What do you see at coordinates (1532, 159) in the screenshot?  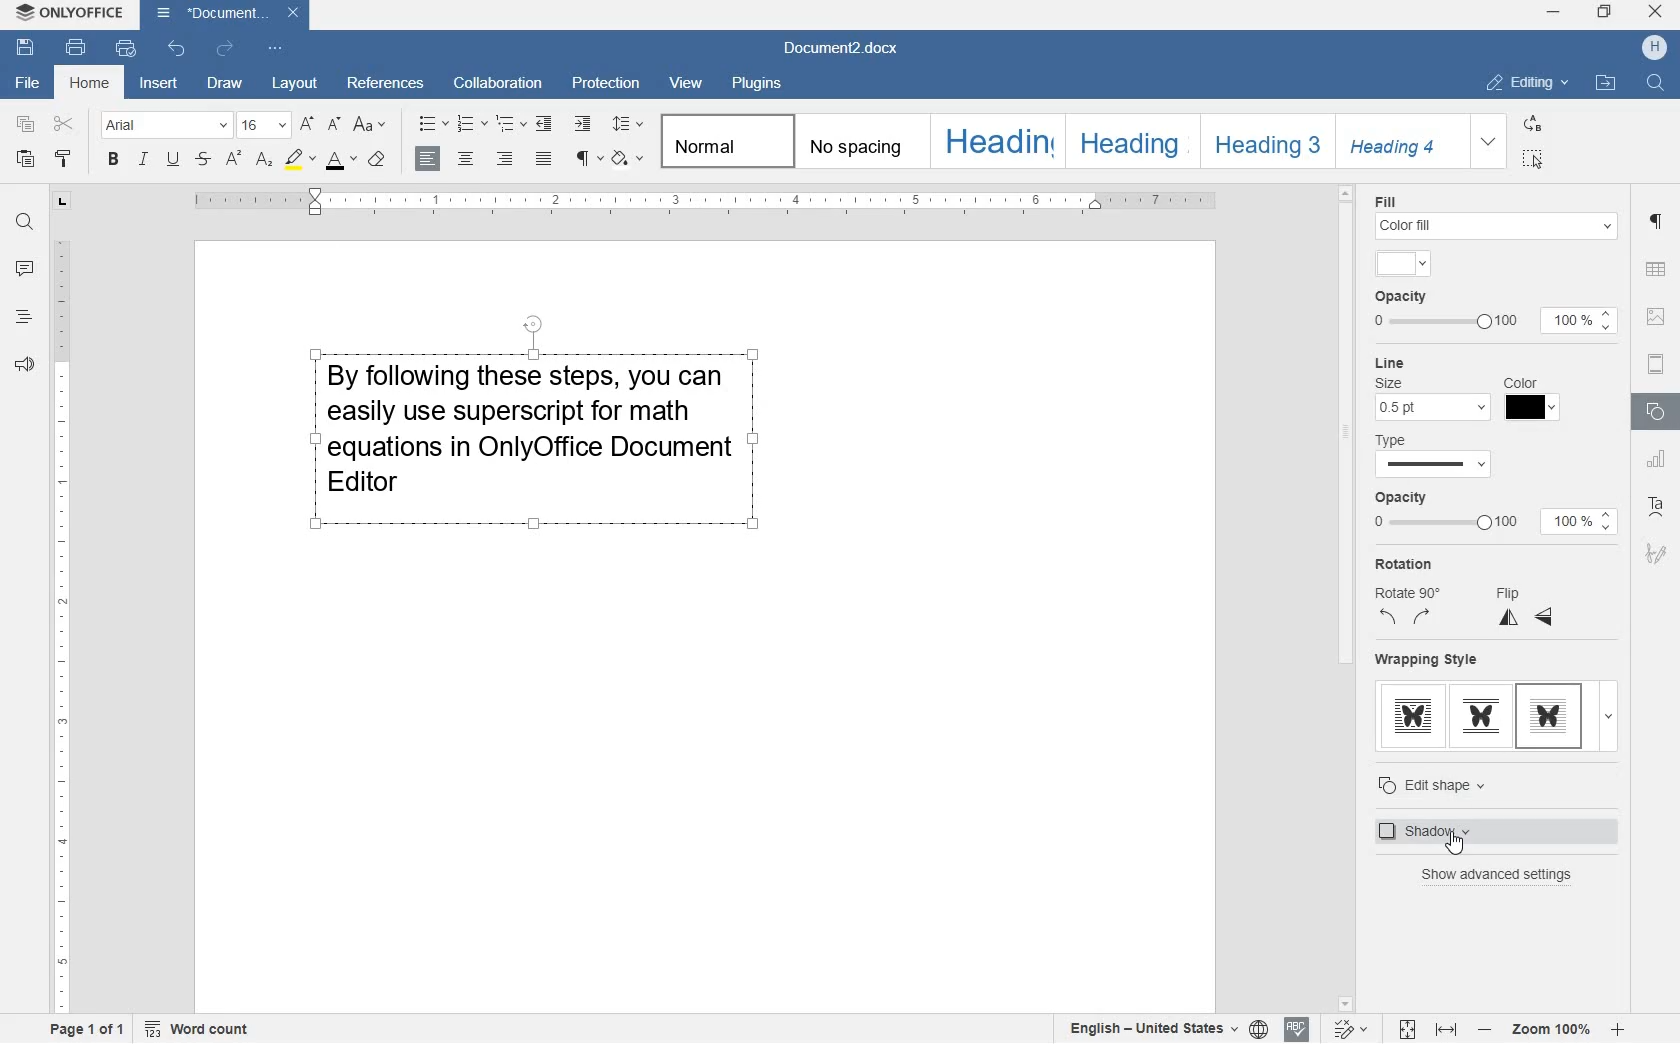 I see `SELECT ALL` at bounding box center [1532, 159].